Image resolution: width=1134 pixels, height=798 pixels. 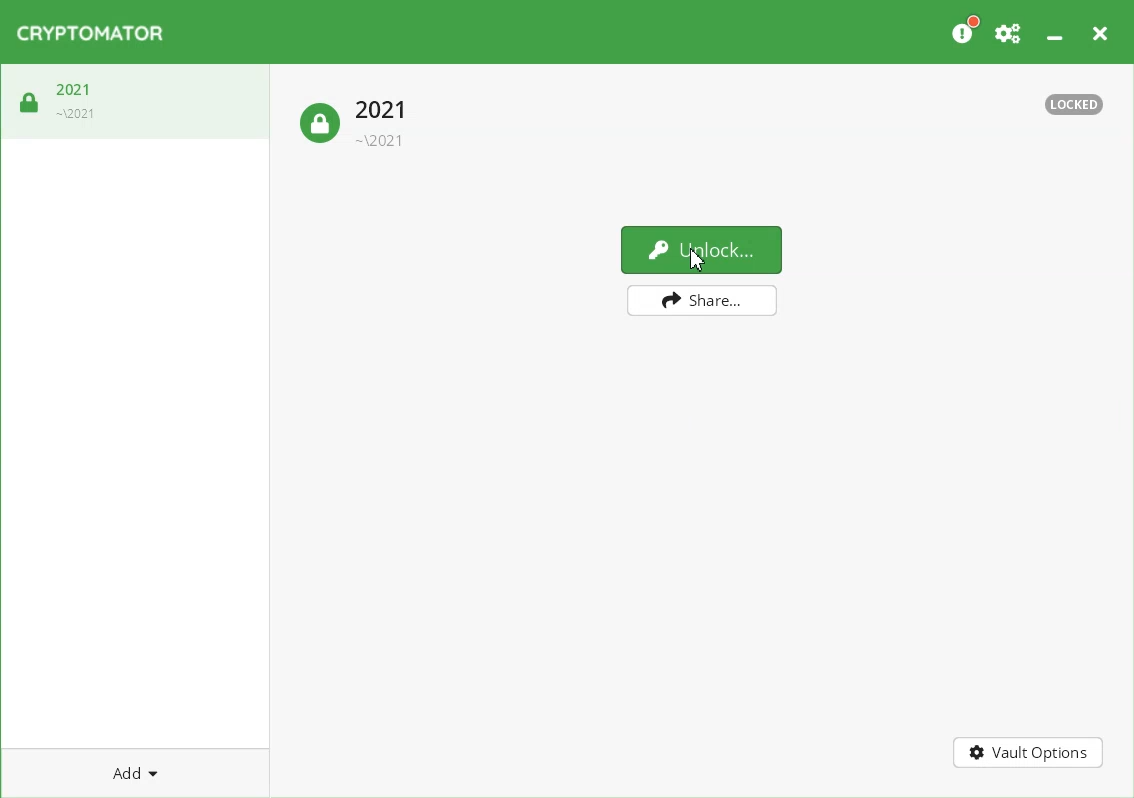 What do you see at coordinates (1074, 104) in the screenshot?
I see `Text` at bounding box center [1074, 104].